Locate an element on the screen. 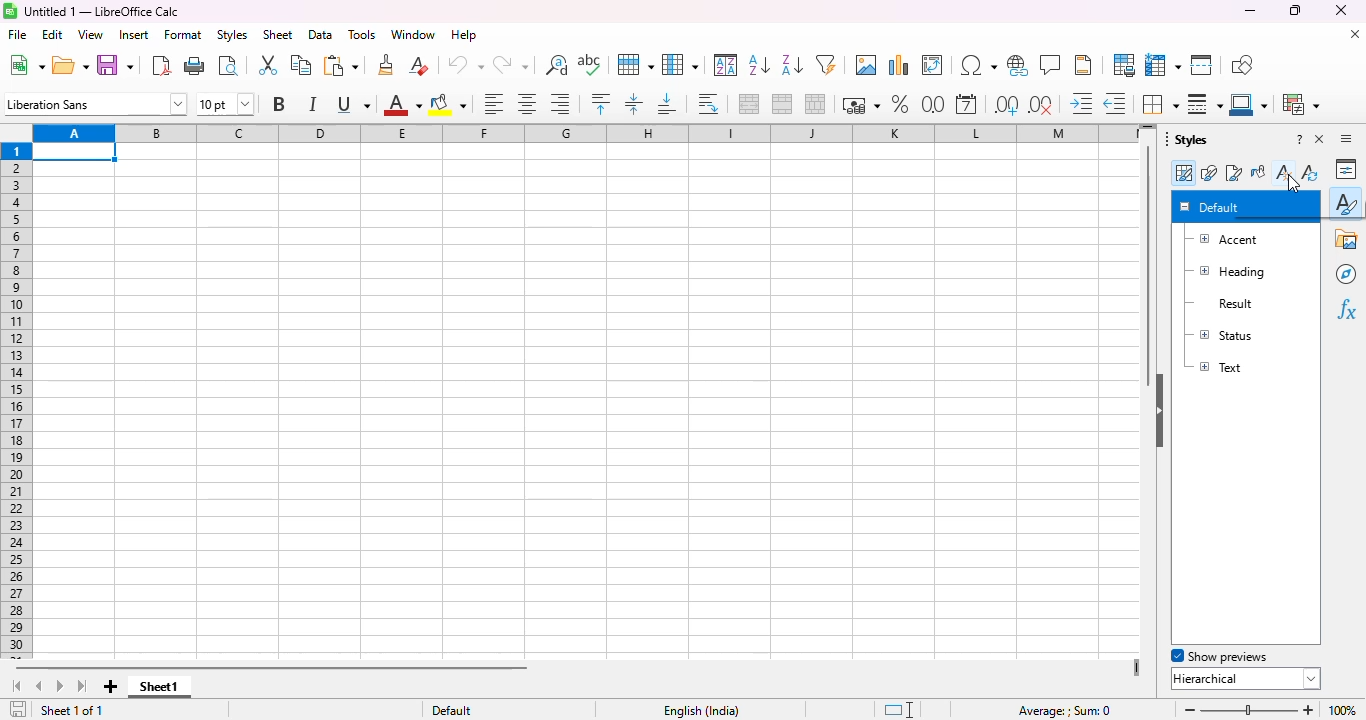 This screenshot has width=1366, height=720. save is located at coordinates (115, 65).